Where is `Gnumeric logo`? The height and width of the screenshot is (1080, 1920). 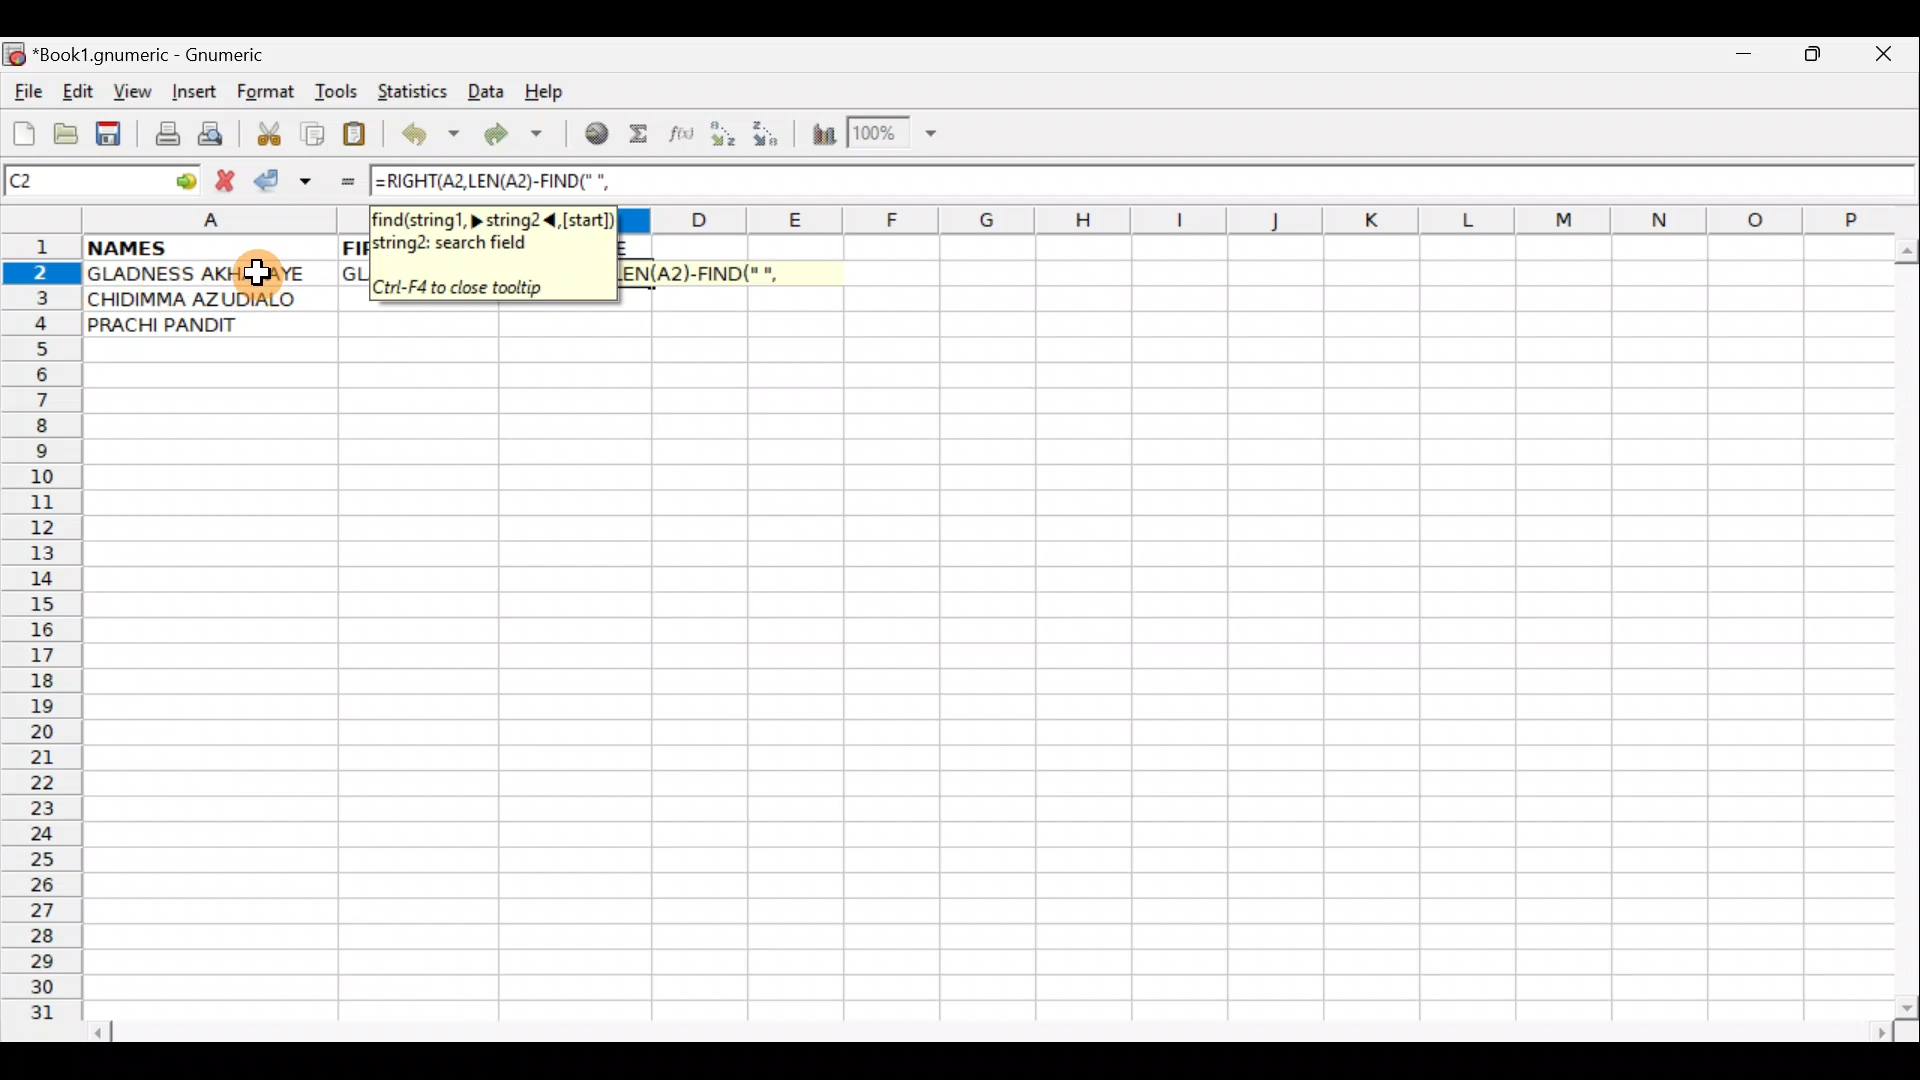 Gnumeric logo is located at coordinates (14, 56).